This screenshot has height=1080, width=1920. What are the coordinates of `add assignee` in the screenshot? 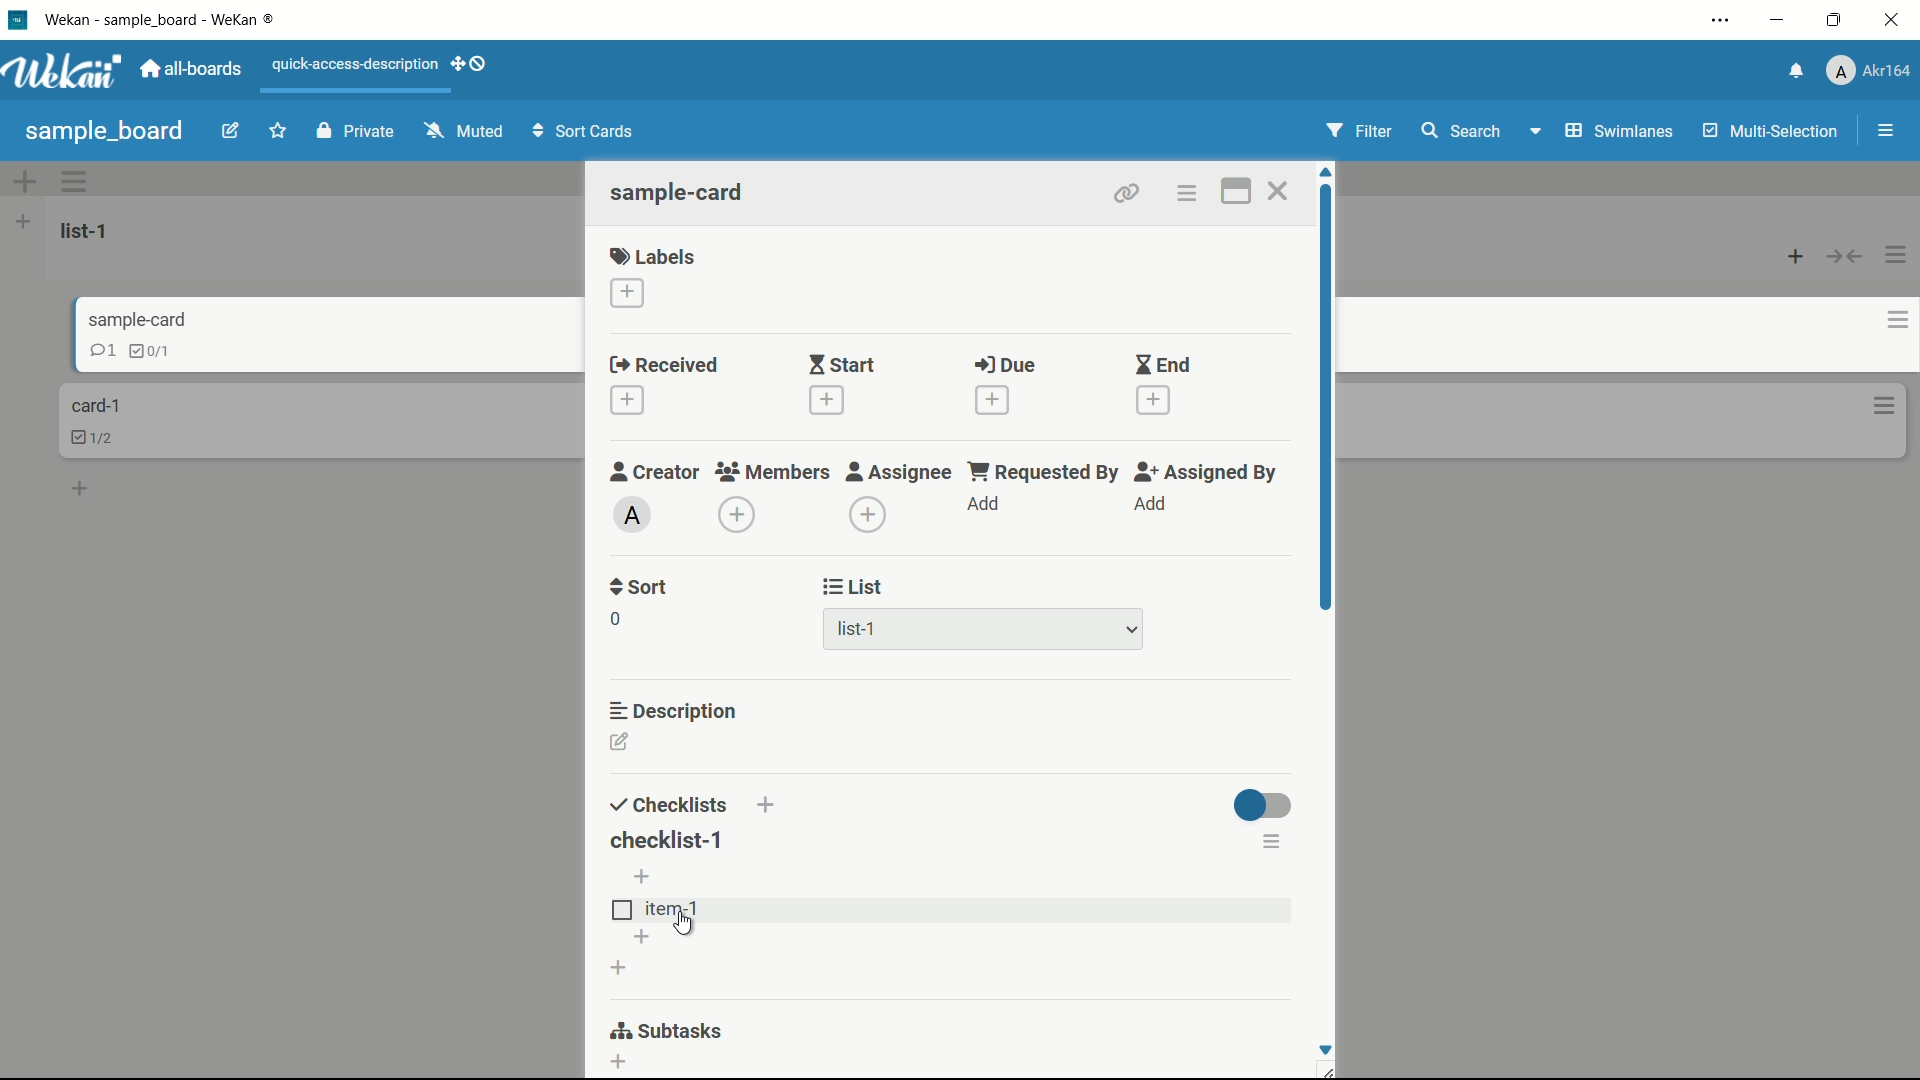 It's located at (1150, 503).